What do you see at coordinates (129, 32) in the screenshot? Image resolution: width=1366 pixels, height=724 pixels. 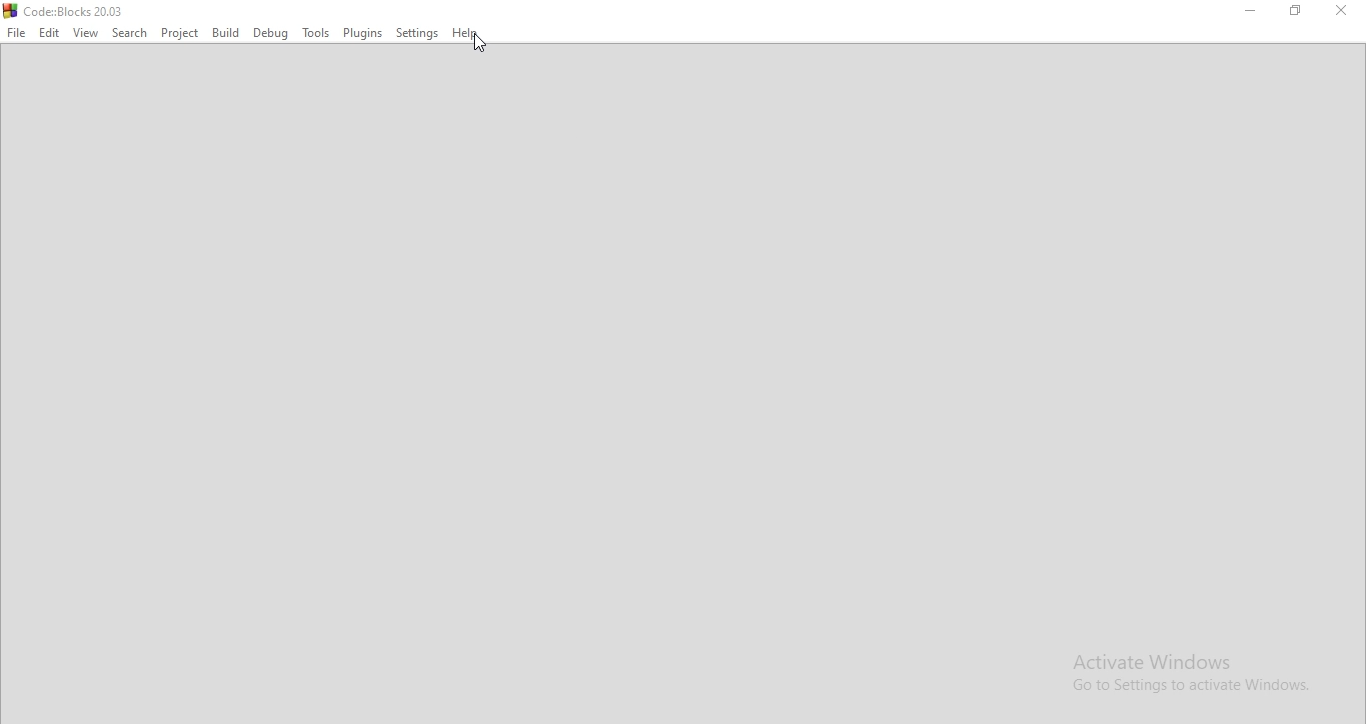 I see `Search ` at bounding box center [129, 32].